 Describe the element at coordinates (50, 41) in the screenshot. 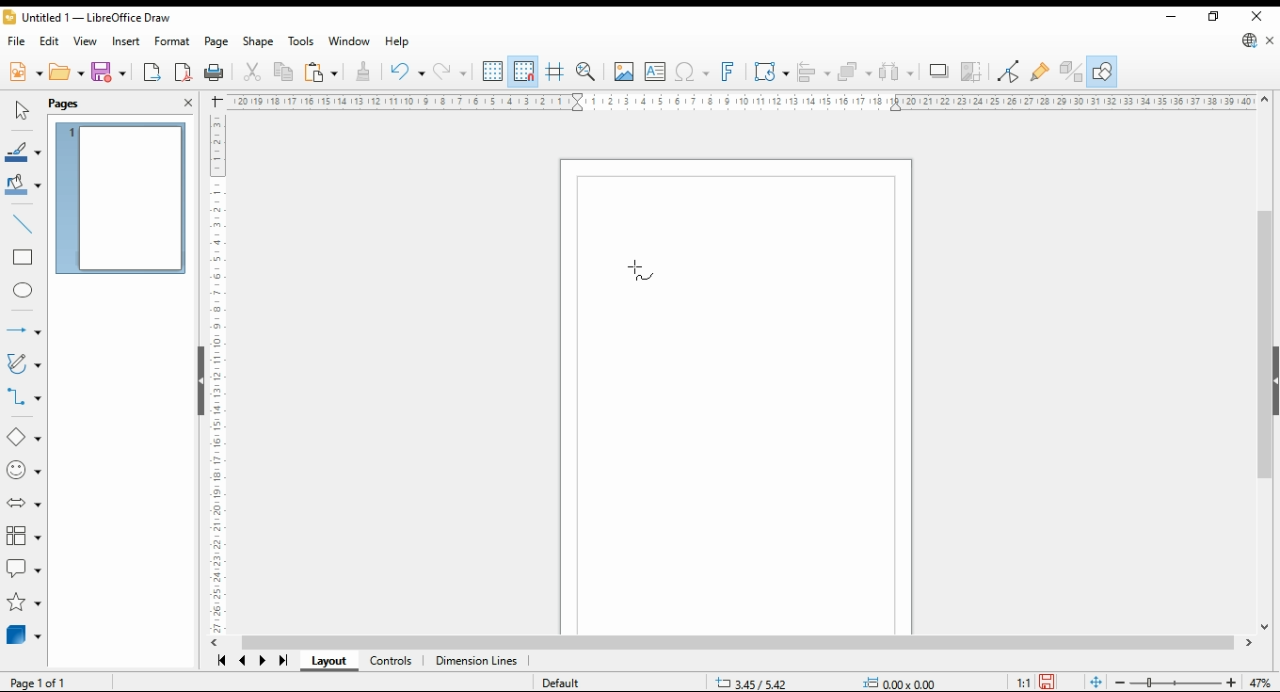

I see `edit` at that location.